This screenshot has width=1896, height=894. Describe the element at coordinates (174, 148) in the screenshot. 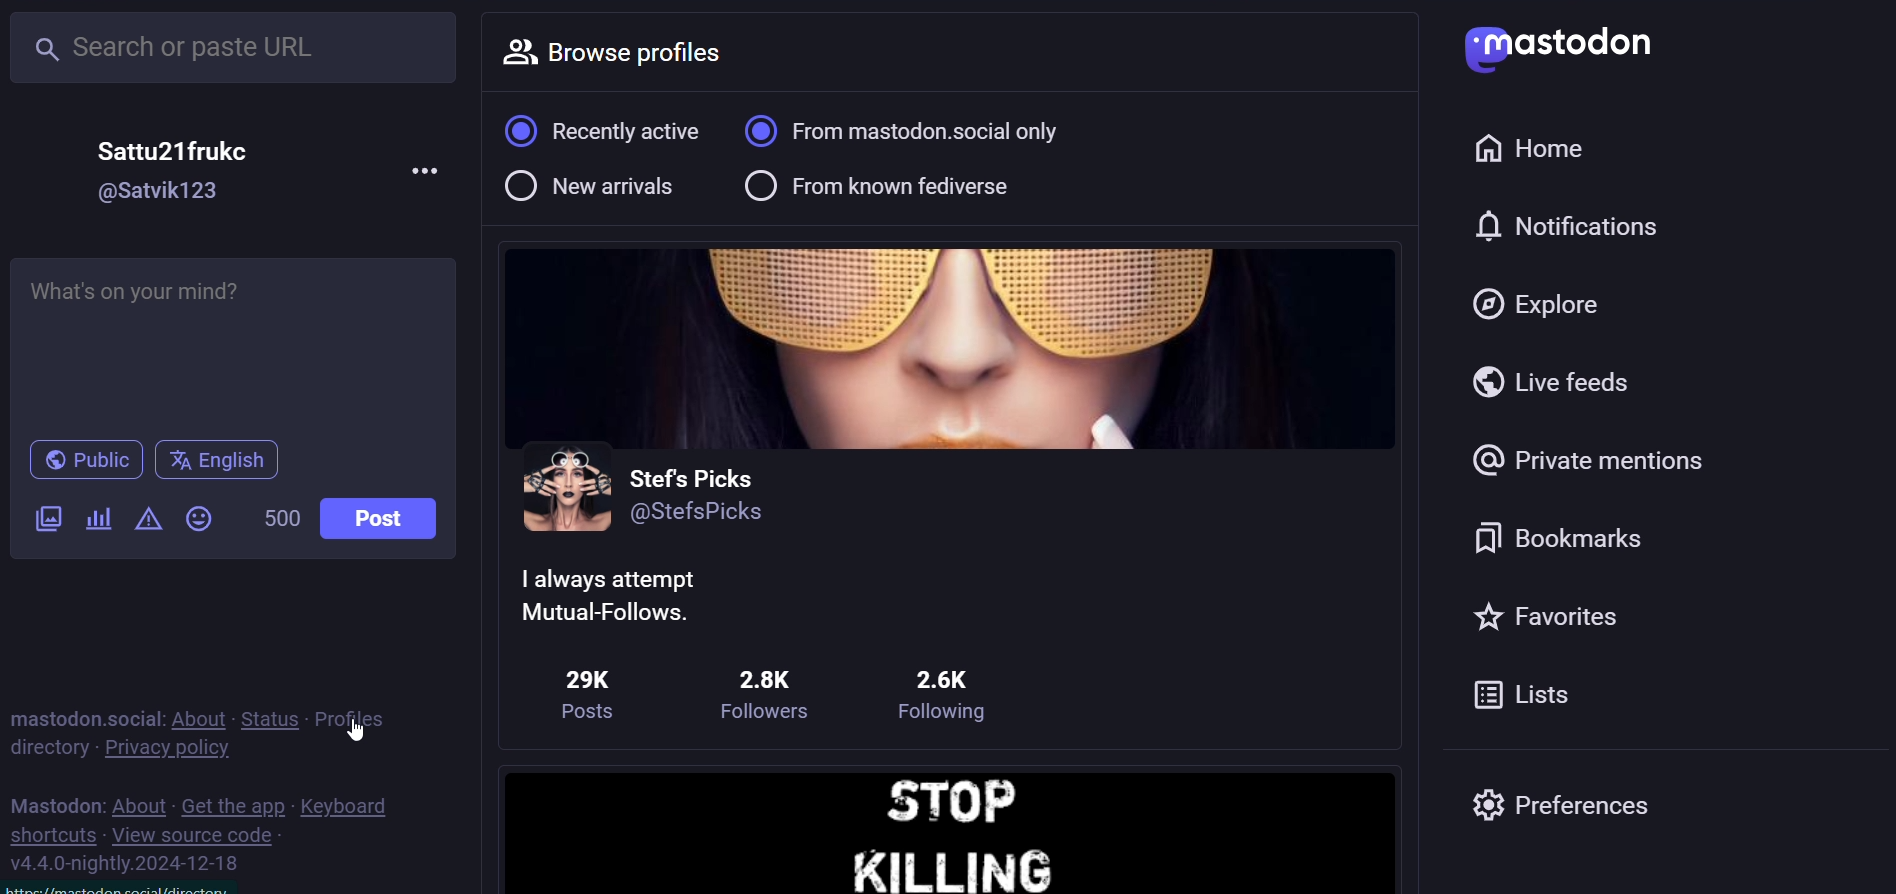

I see `user name` at that location.